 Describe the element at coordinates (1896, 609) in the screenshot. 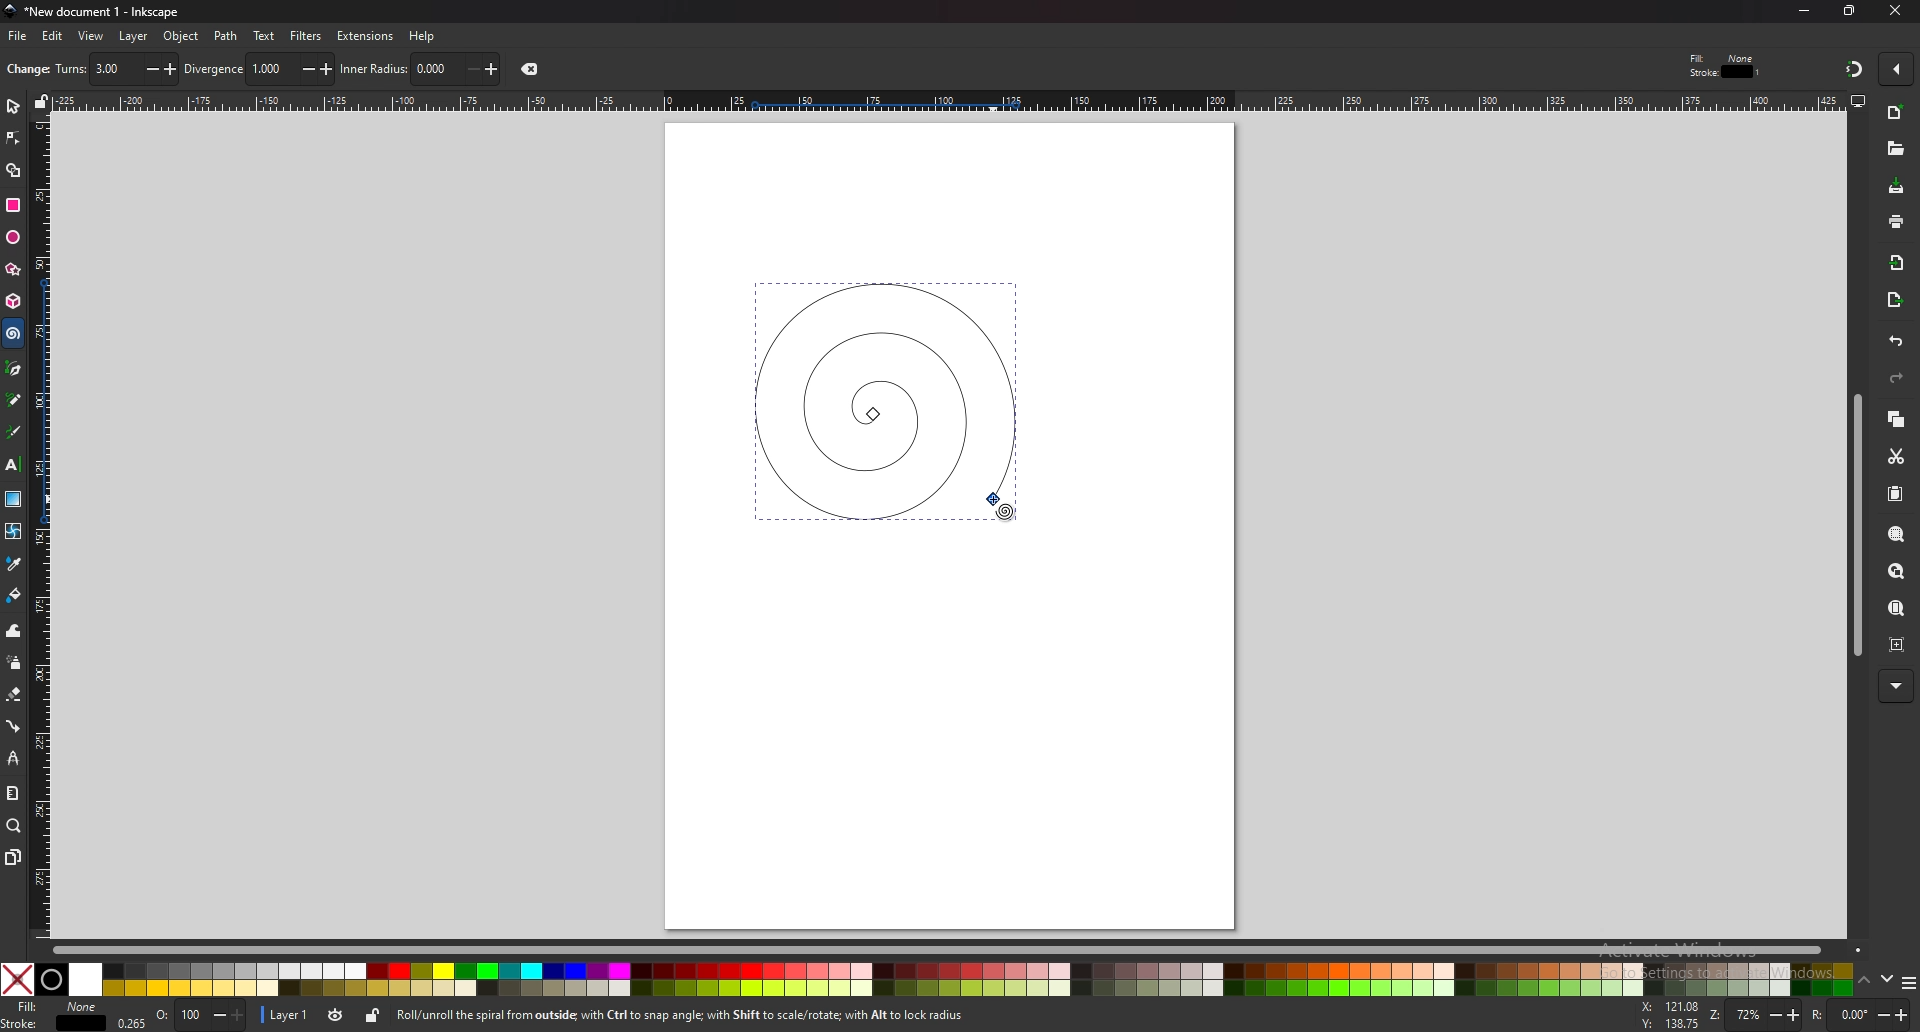

I see `zoom page` at that location.